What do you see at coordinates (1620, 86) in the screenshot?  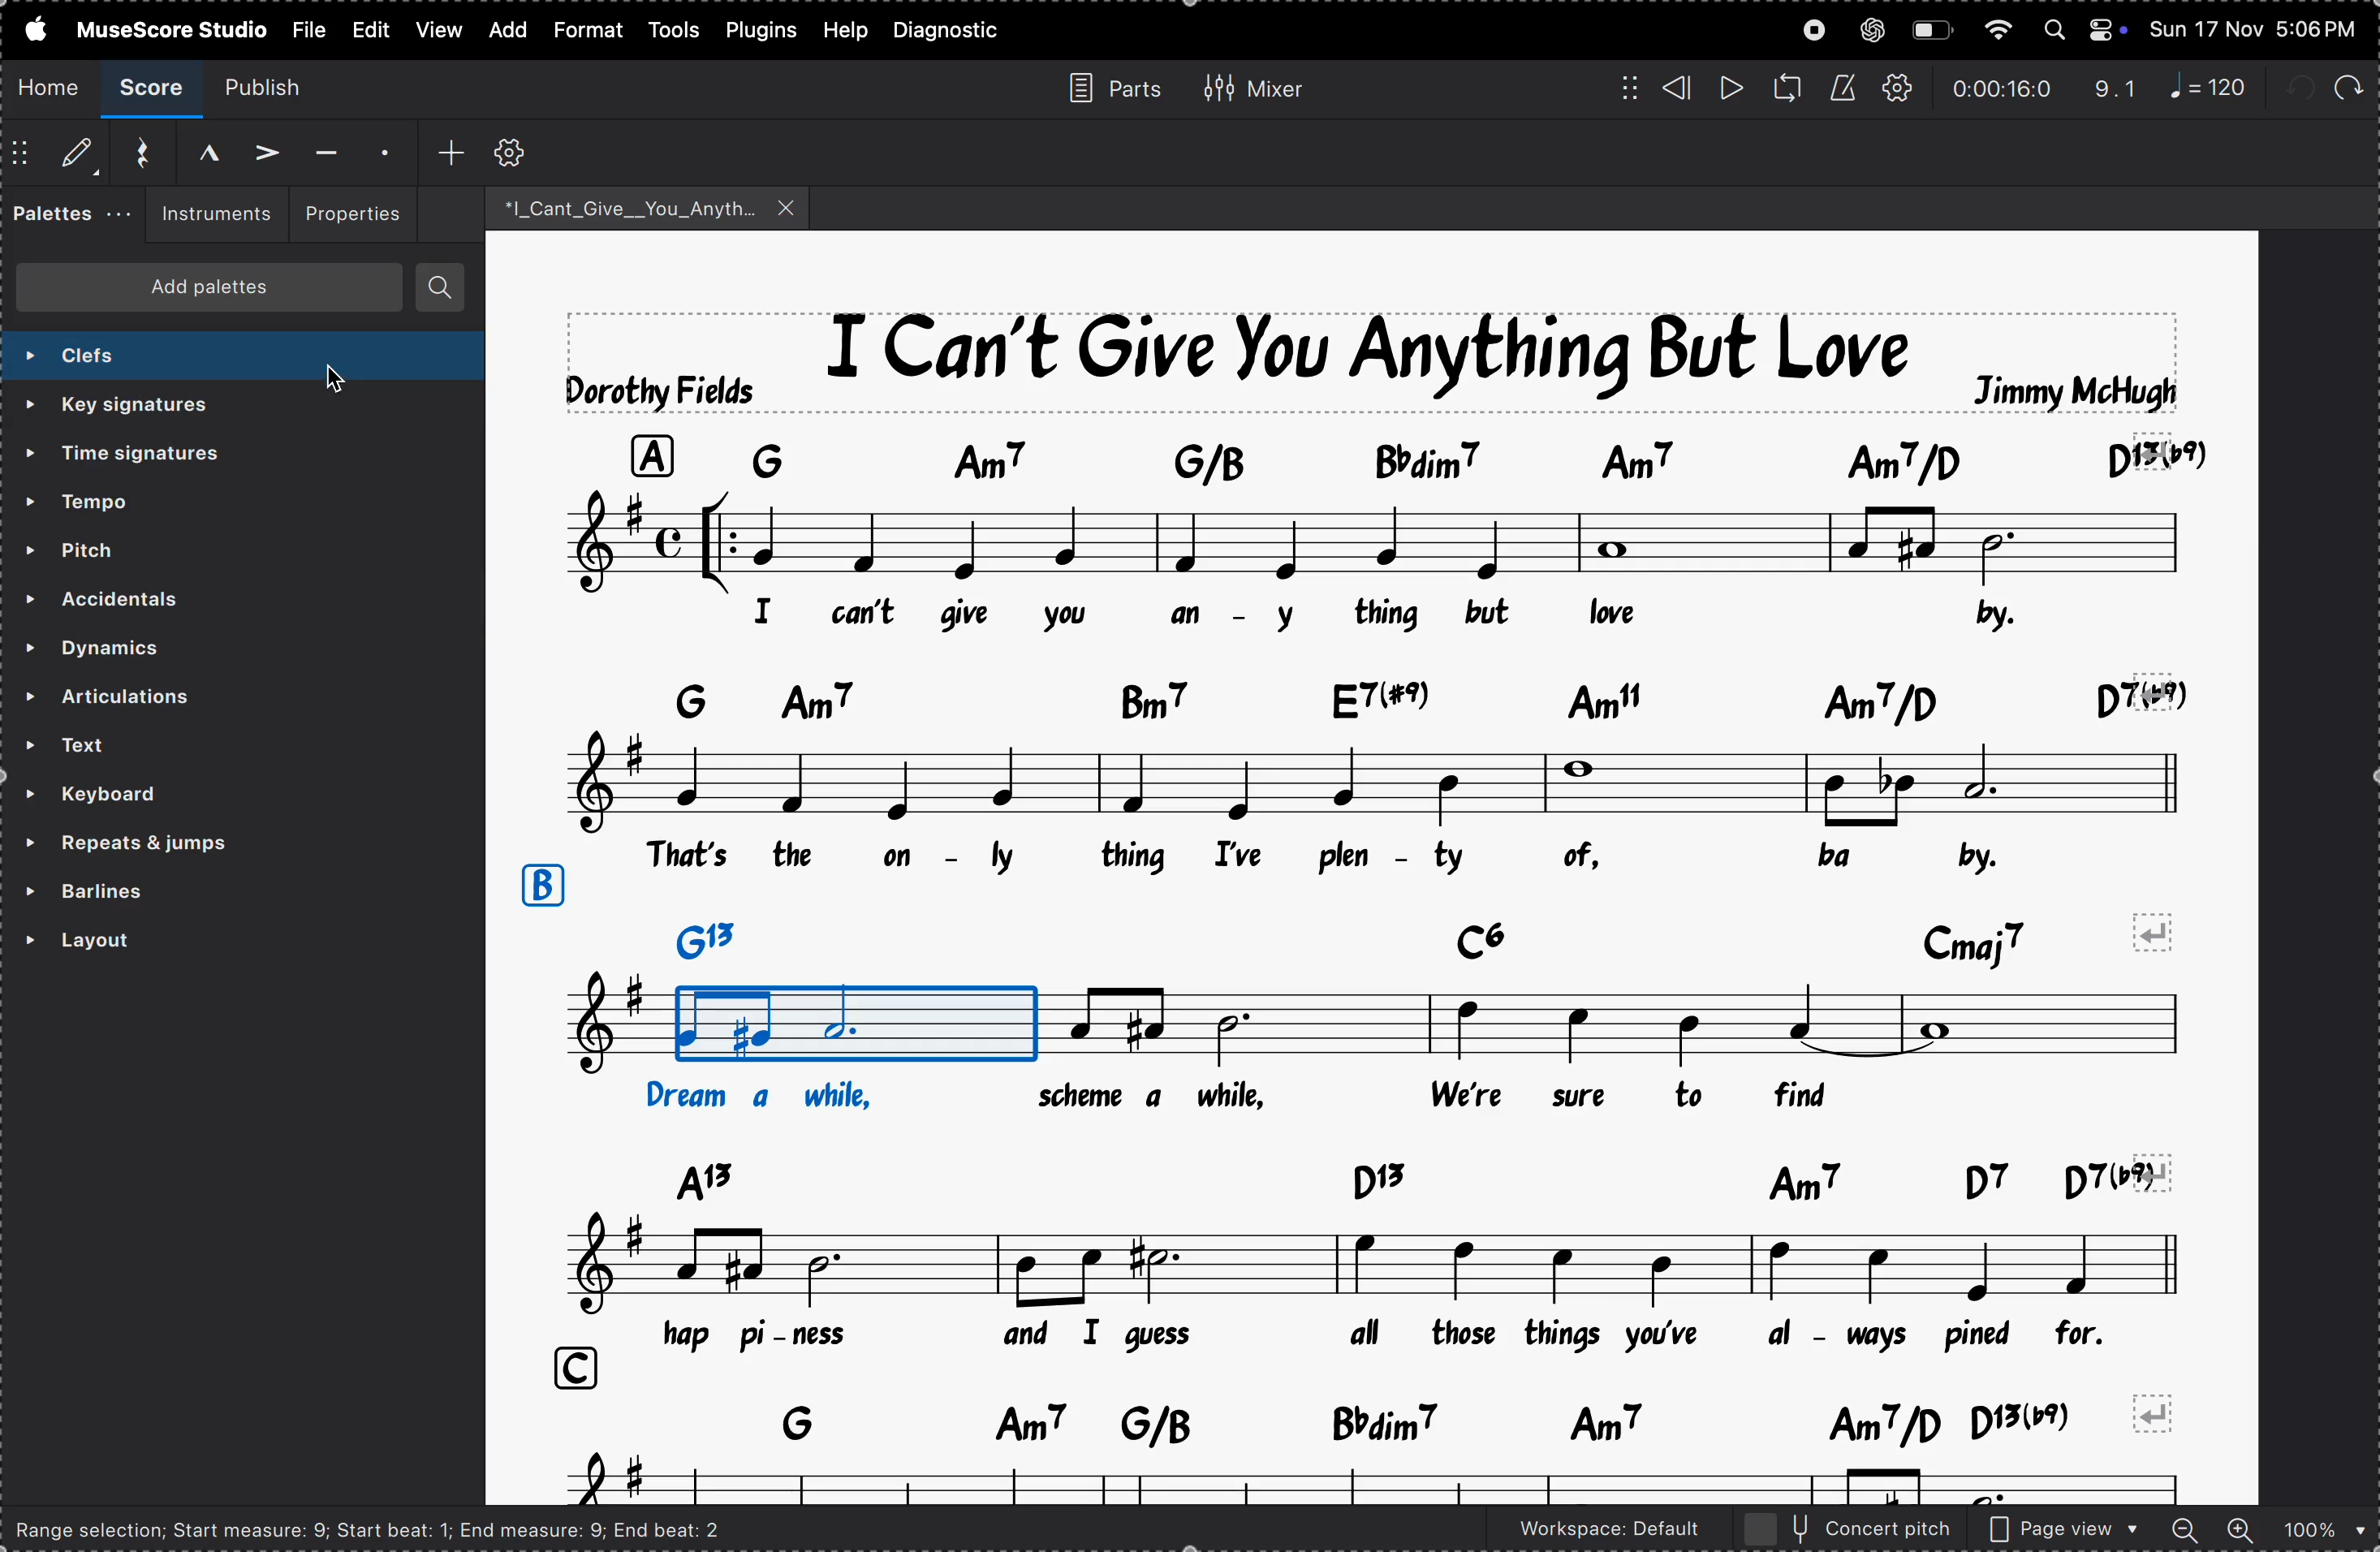 I see `matrix` at bounding box center [1620, 86].